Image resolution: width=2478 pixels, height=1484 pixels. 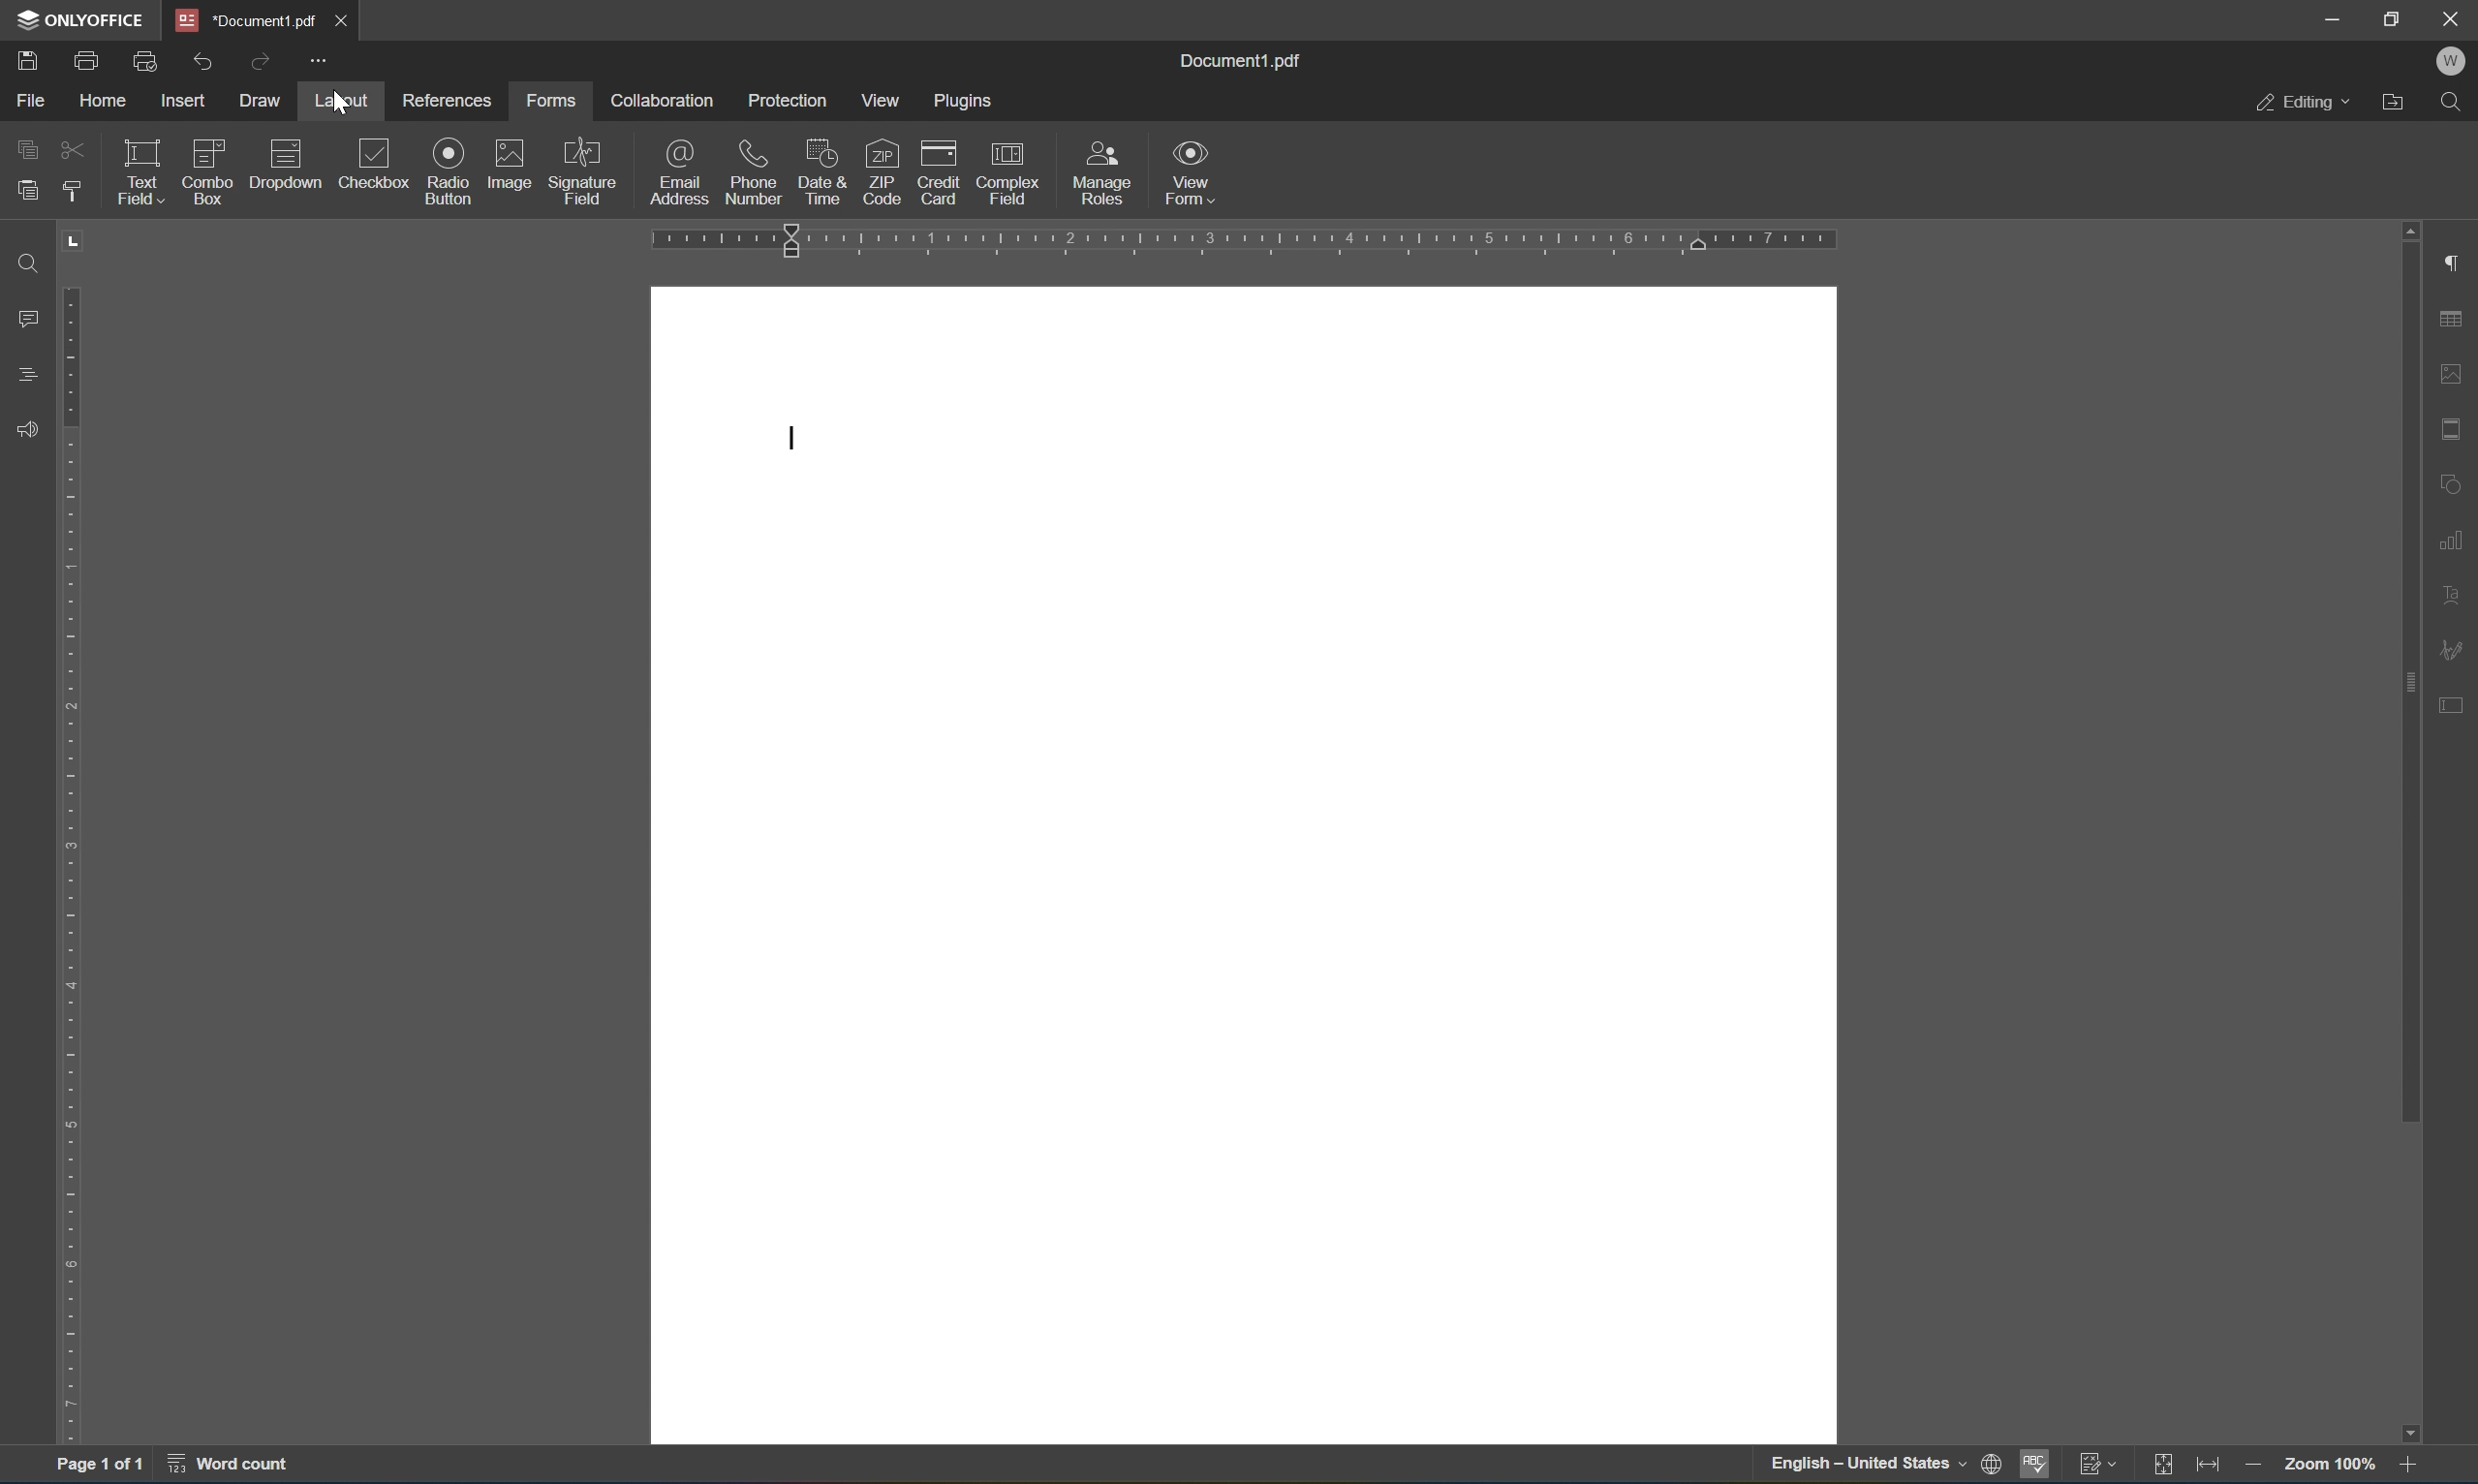 I want to click on plugins, so click(x=968, y=98).